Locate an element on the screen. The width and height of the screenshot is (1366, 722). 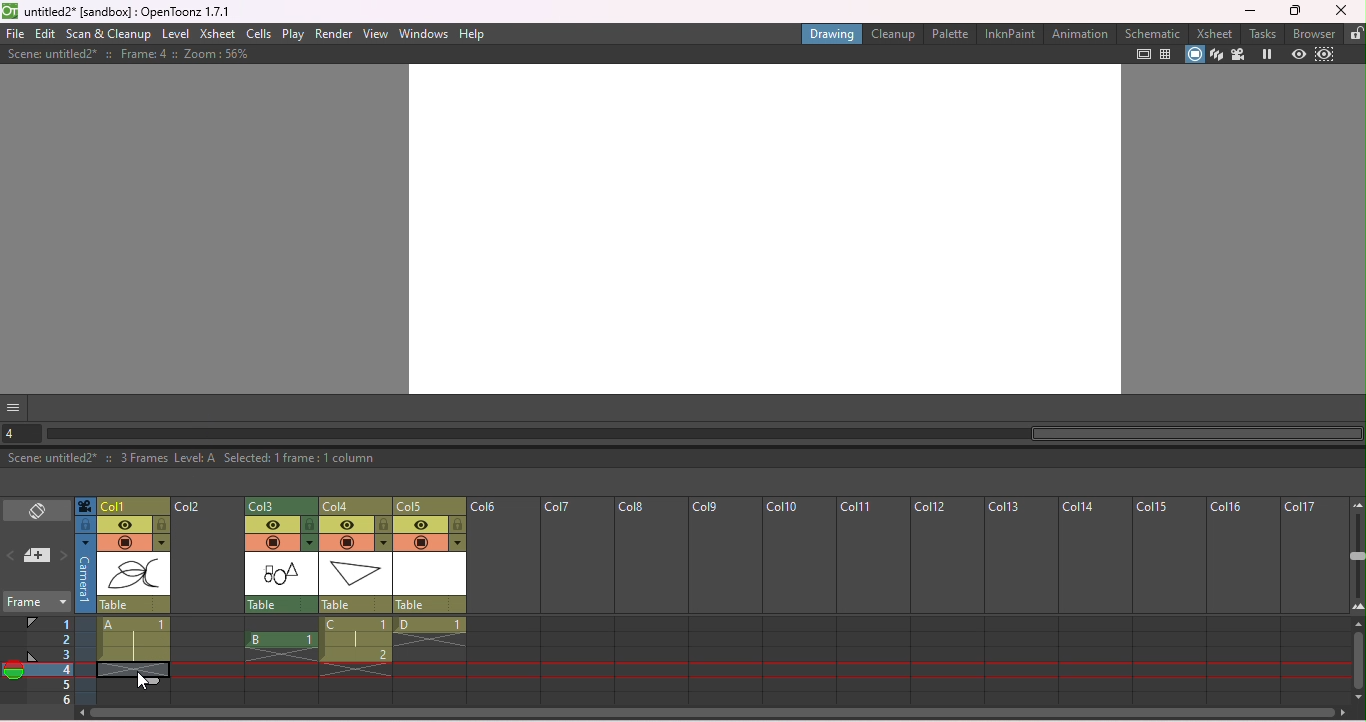
New memo is located at coordinates (38, 557).